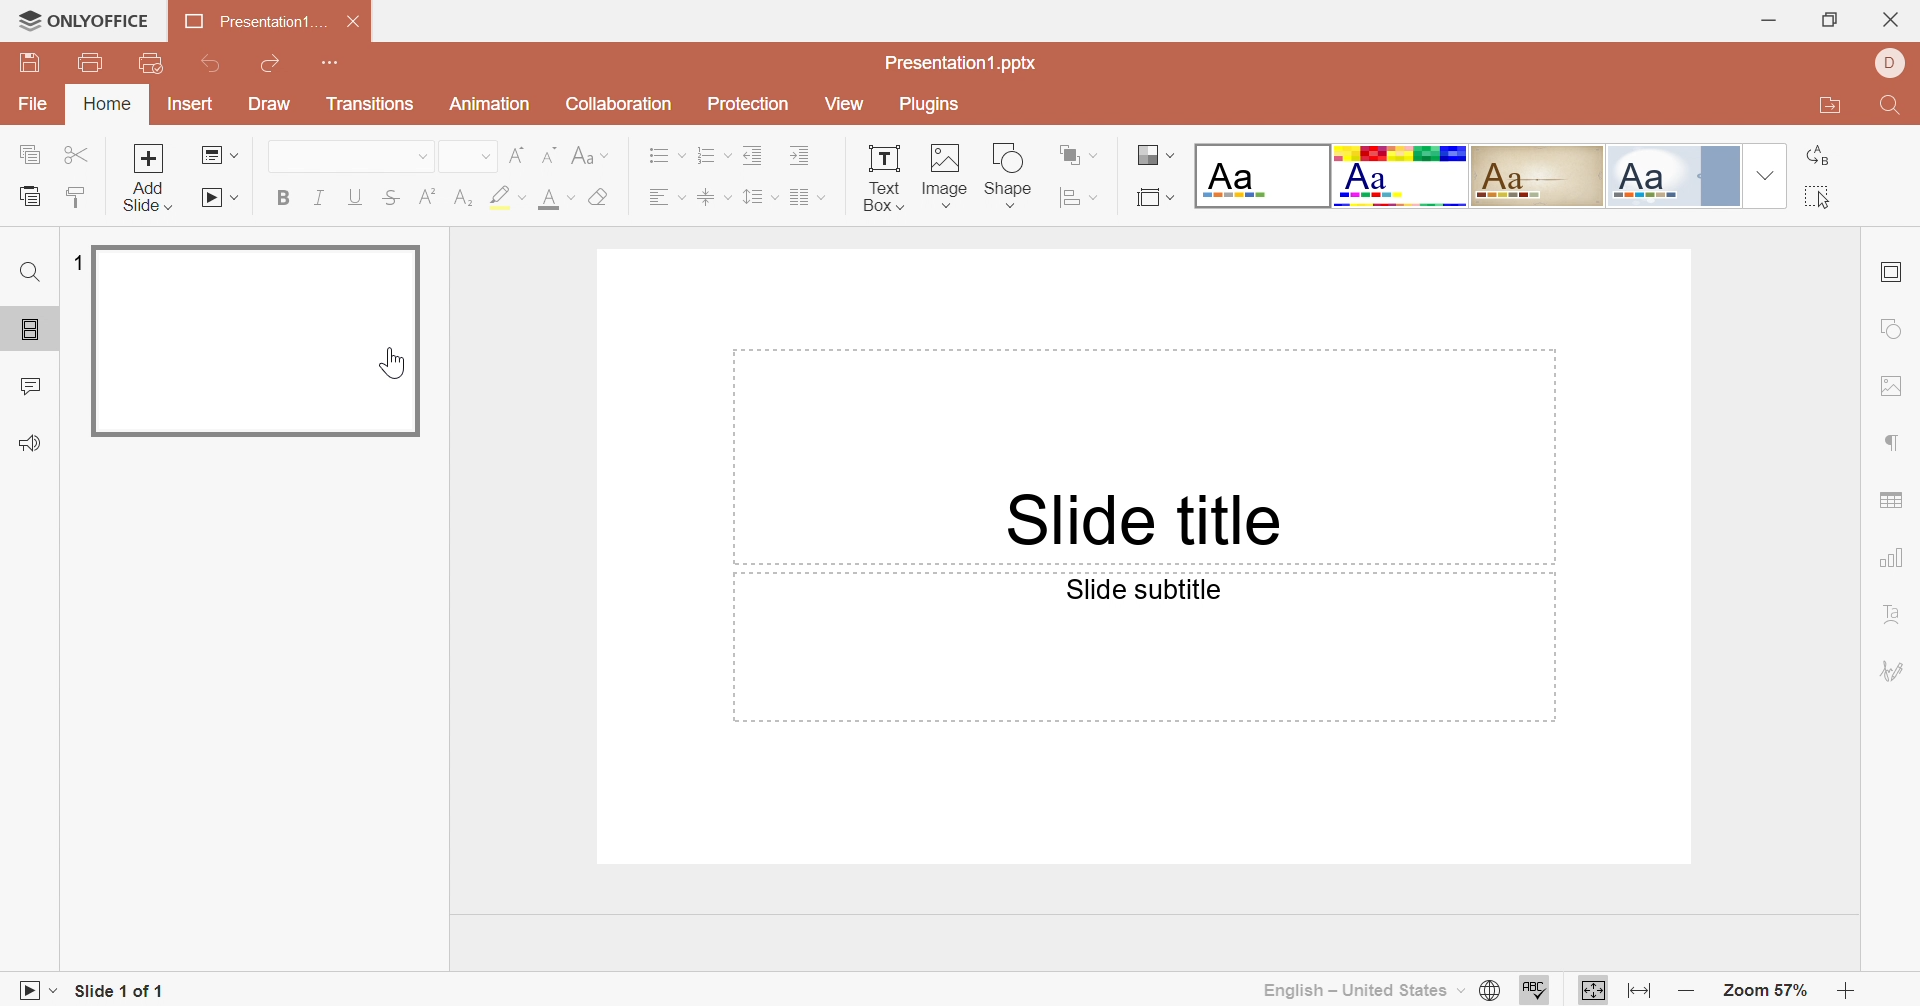 This screenshot has height=1006, width=1920. I want to click on Quick Print, so click(151, 61).